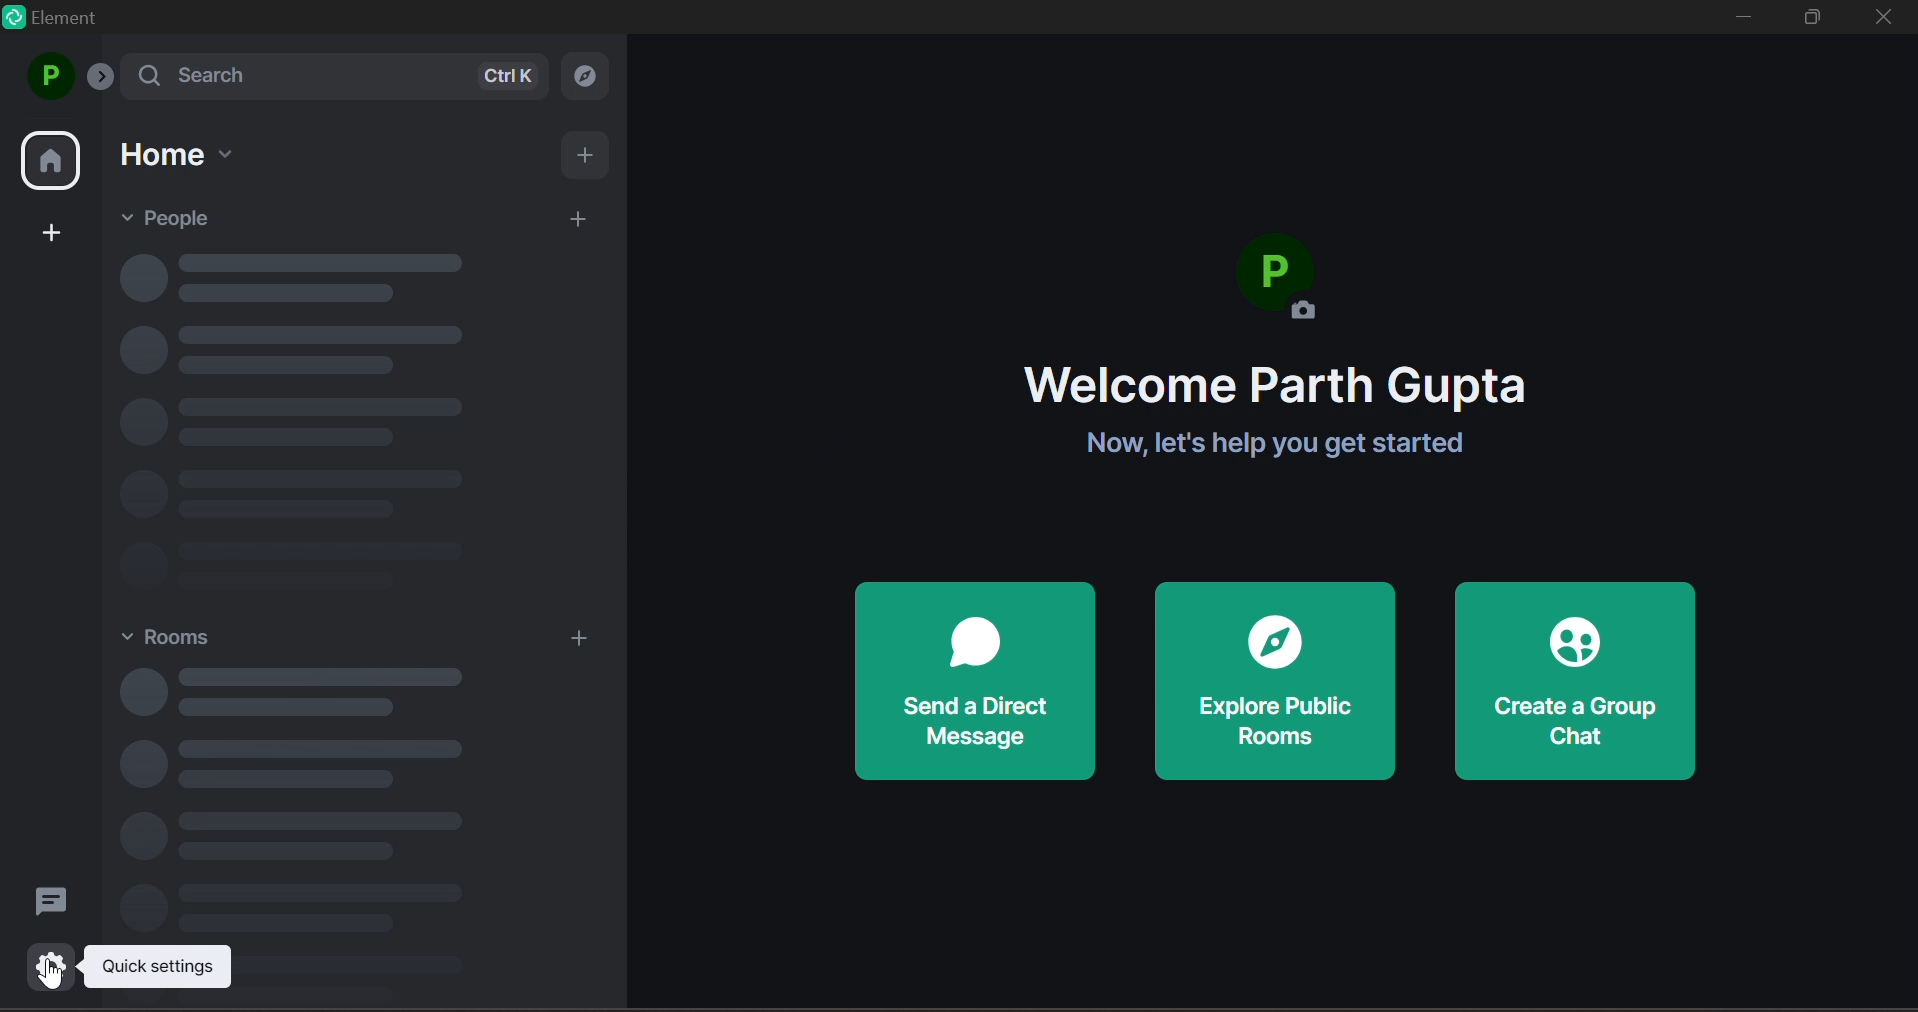  I want to click on maximize, so click(1817, 17).